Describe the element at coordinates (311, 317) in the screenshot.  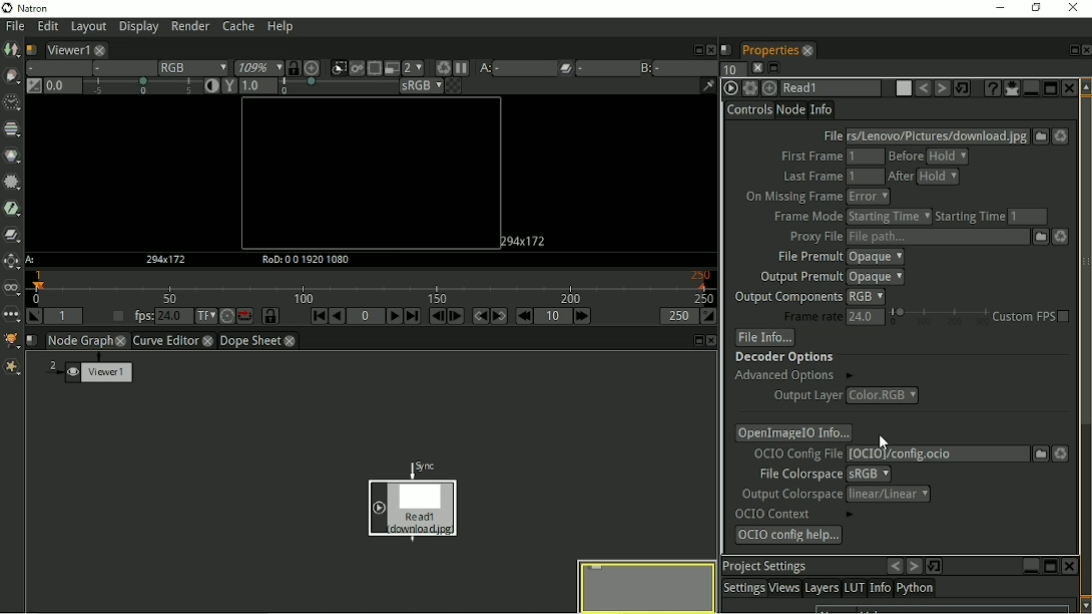
I see `First frame` at that location.